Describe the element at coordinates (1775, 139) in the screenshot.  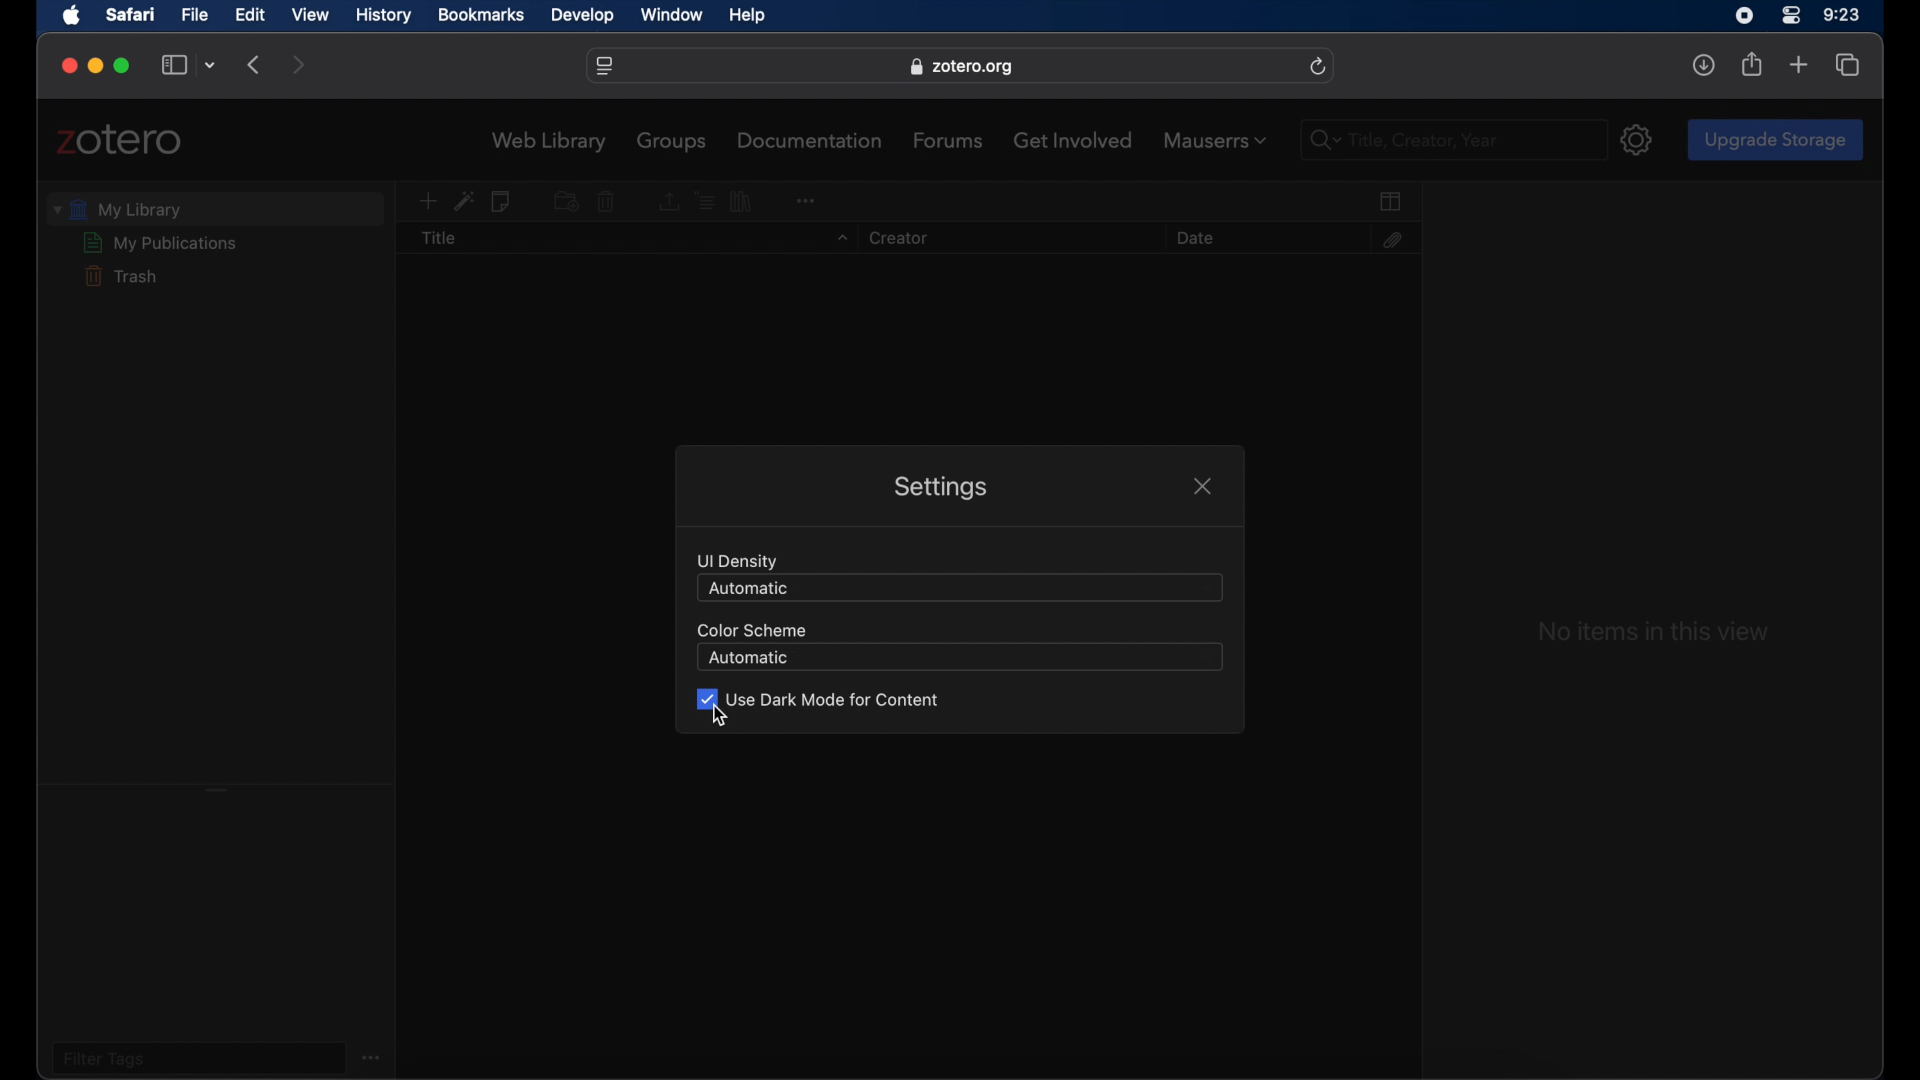
I see `upgrade storage` at that location.